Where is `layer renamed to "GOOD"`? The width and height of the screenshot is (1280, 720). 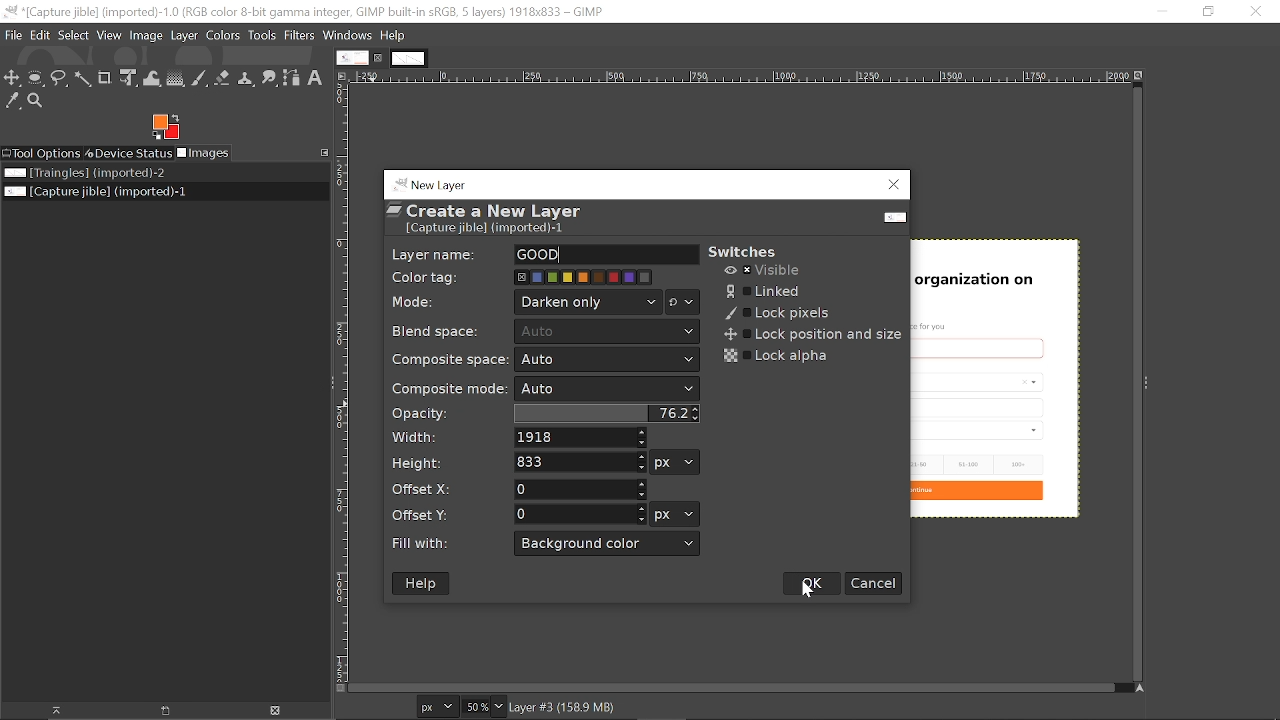 layer renamed to "GOOD" is located at coordinates (539, 255).